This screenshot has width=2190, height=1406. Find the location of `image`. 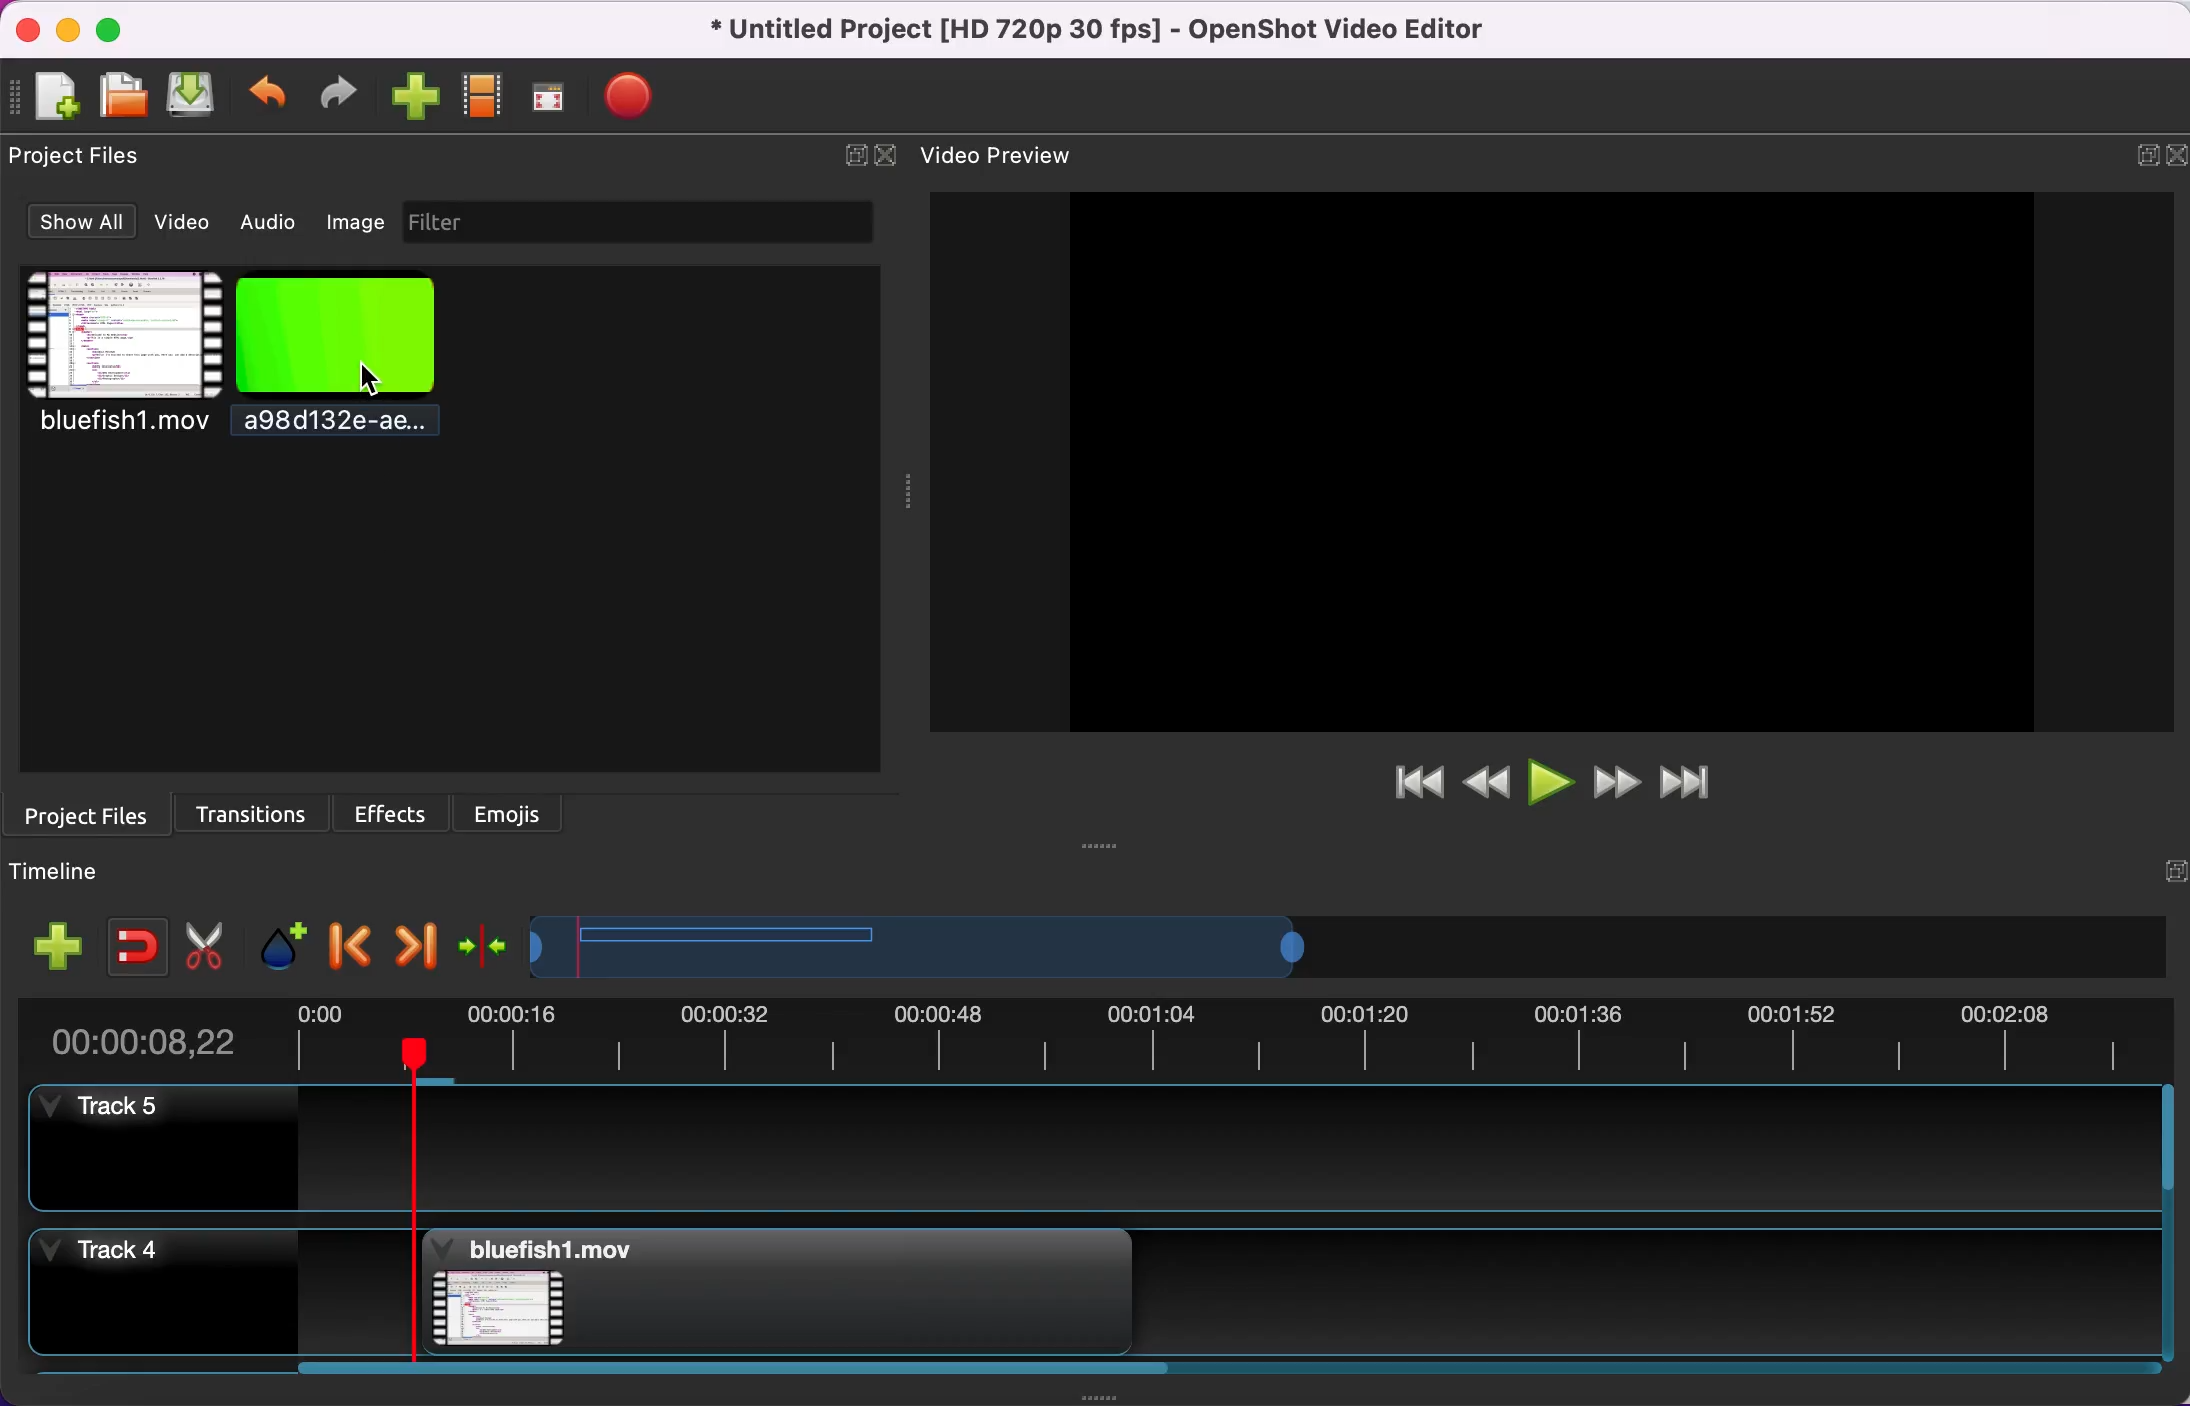

image is located at coordinates (353, 221).